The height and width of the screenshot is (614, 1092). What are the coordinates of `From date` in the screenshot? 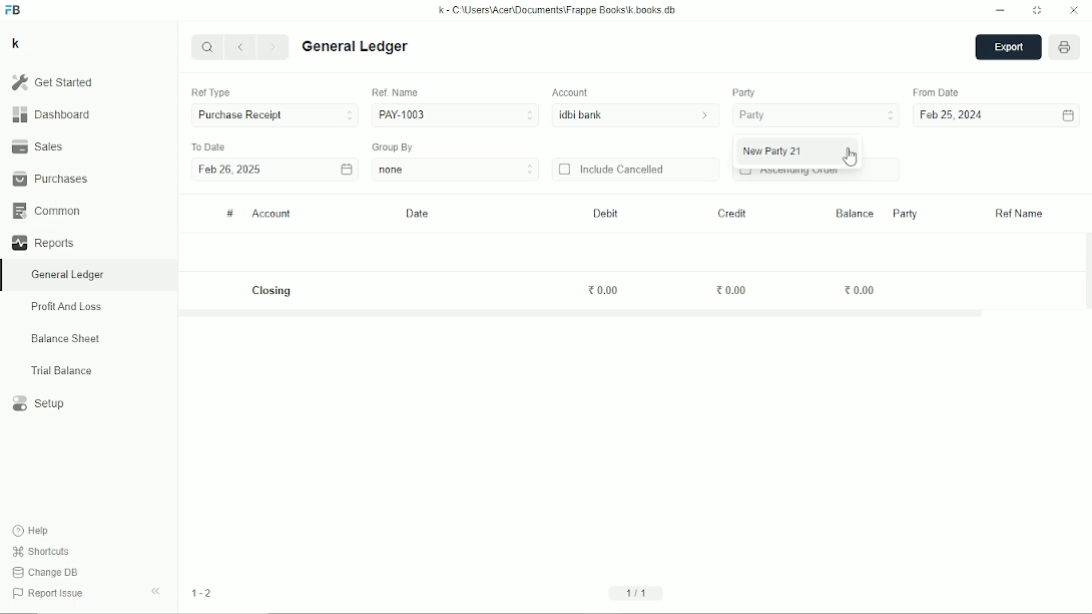 It's located at (938, 92).